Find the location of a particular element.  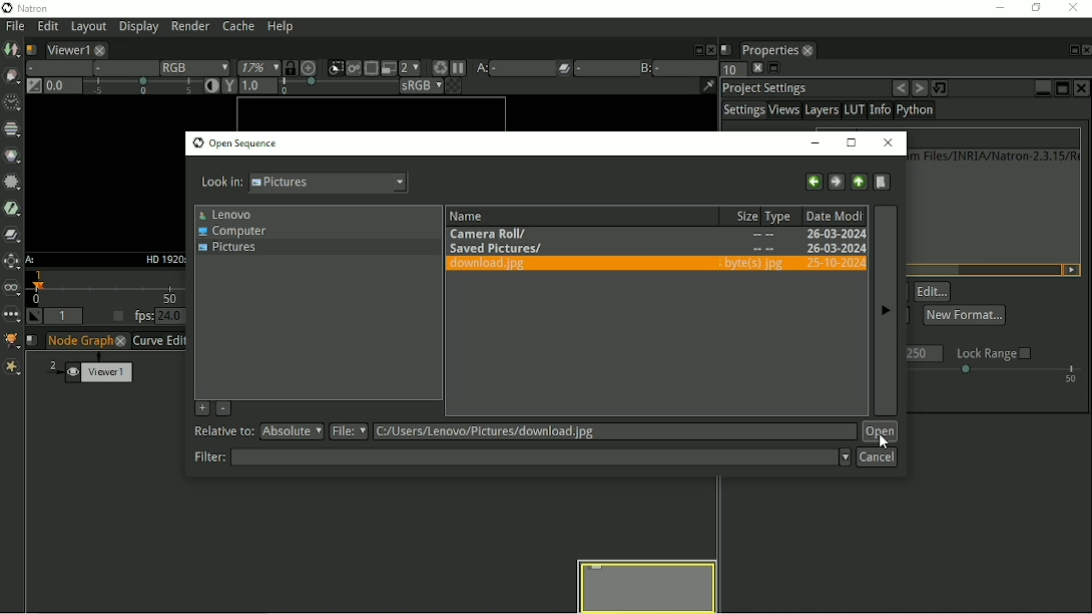

-- is located at coordinates (762, 250).